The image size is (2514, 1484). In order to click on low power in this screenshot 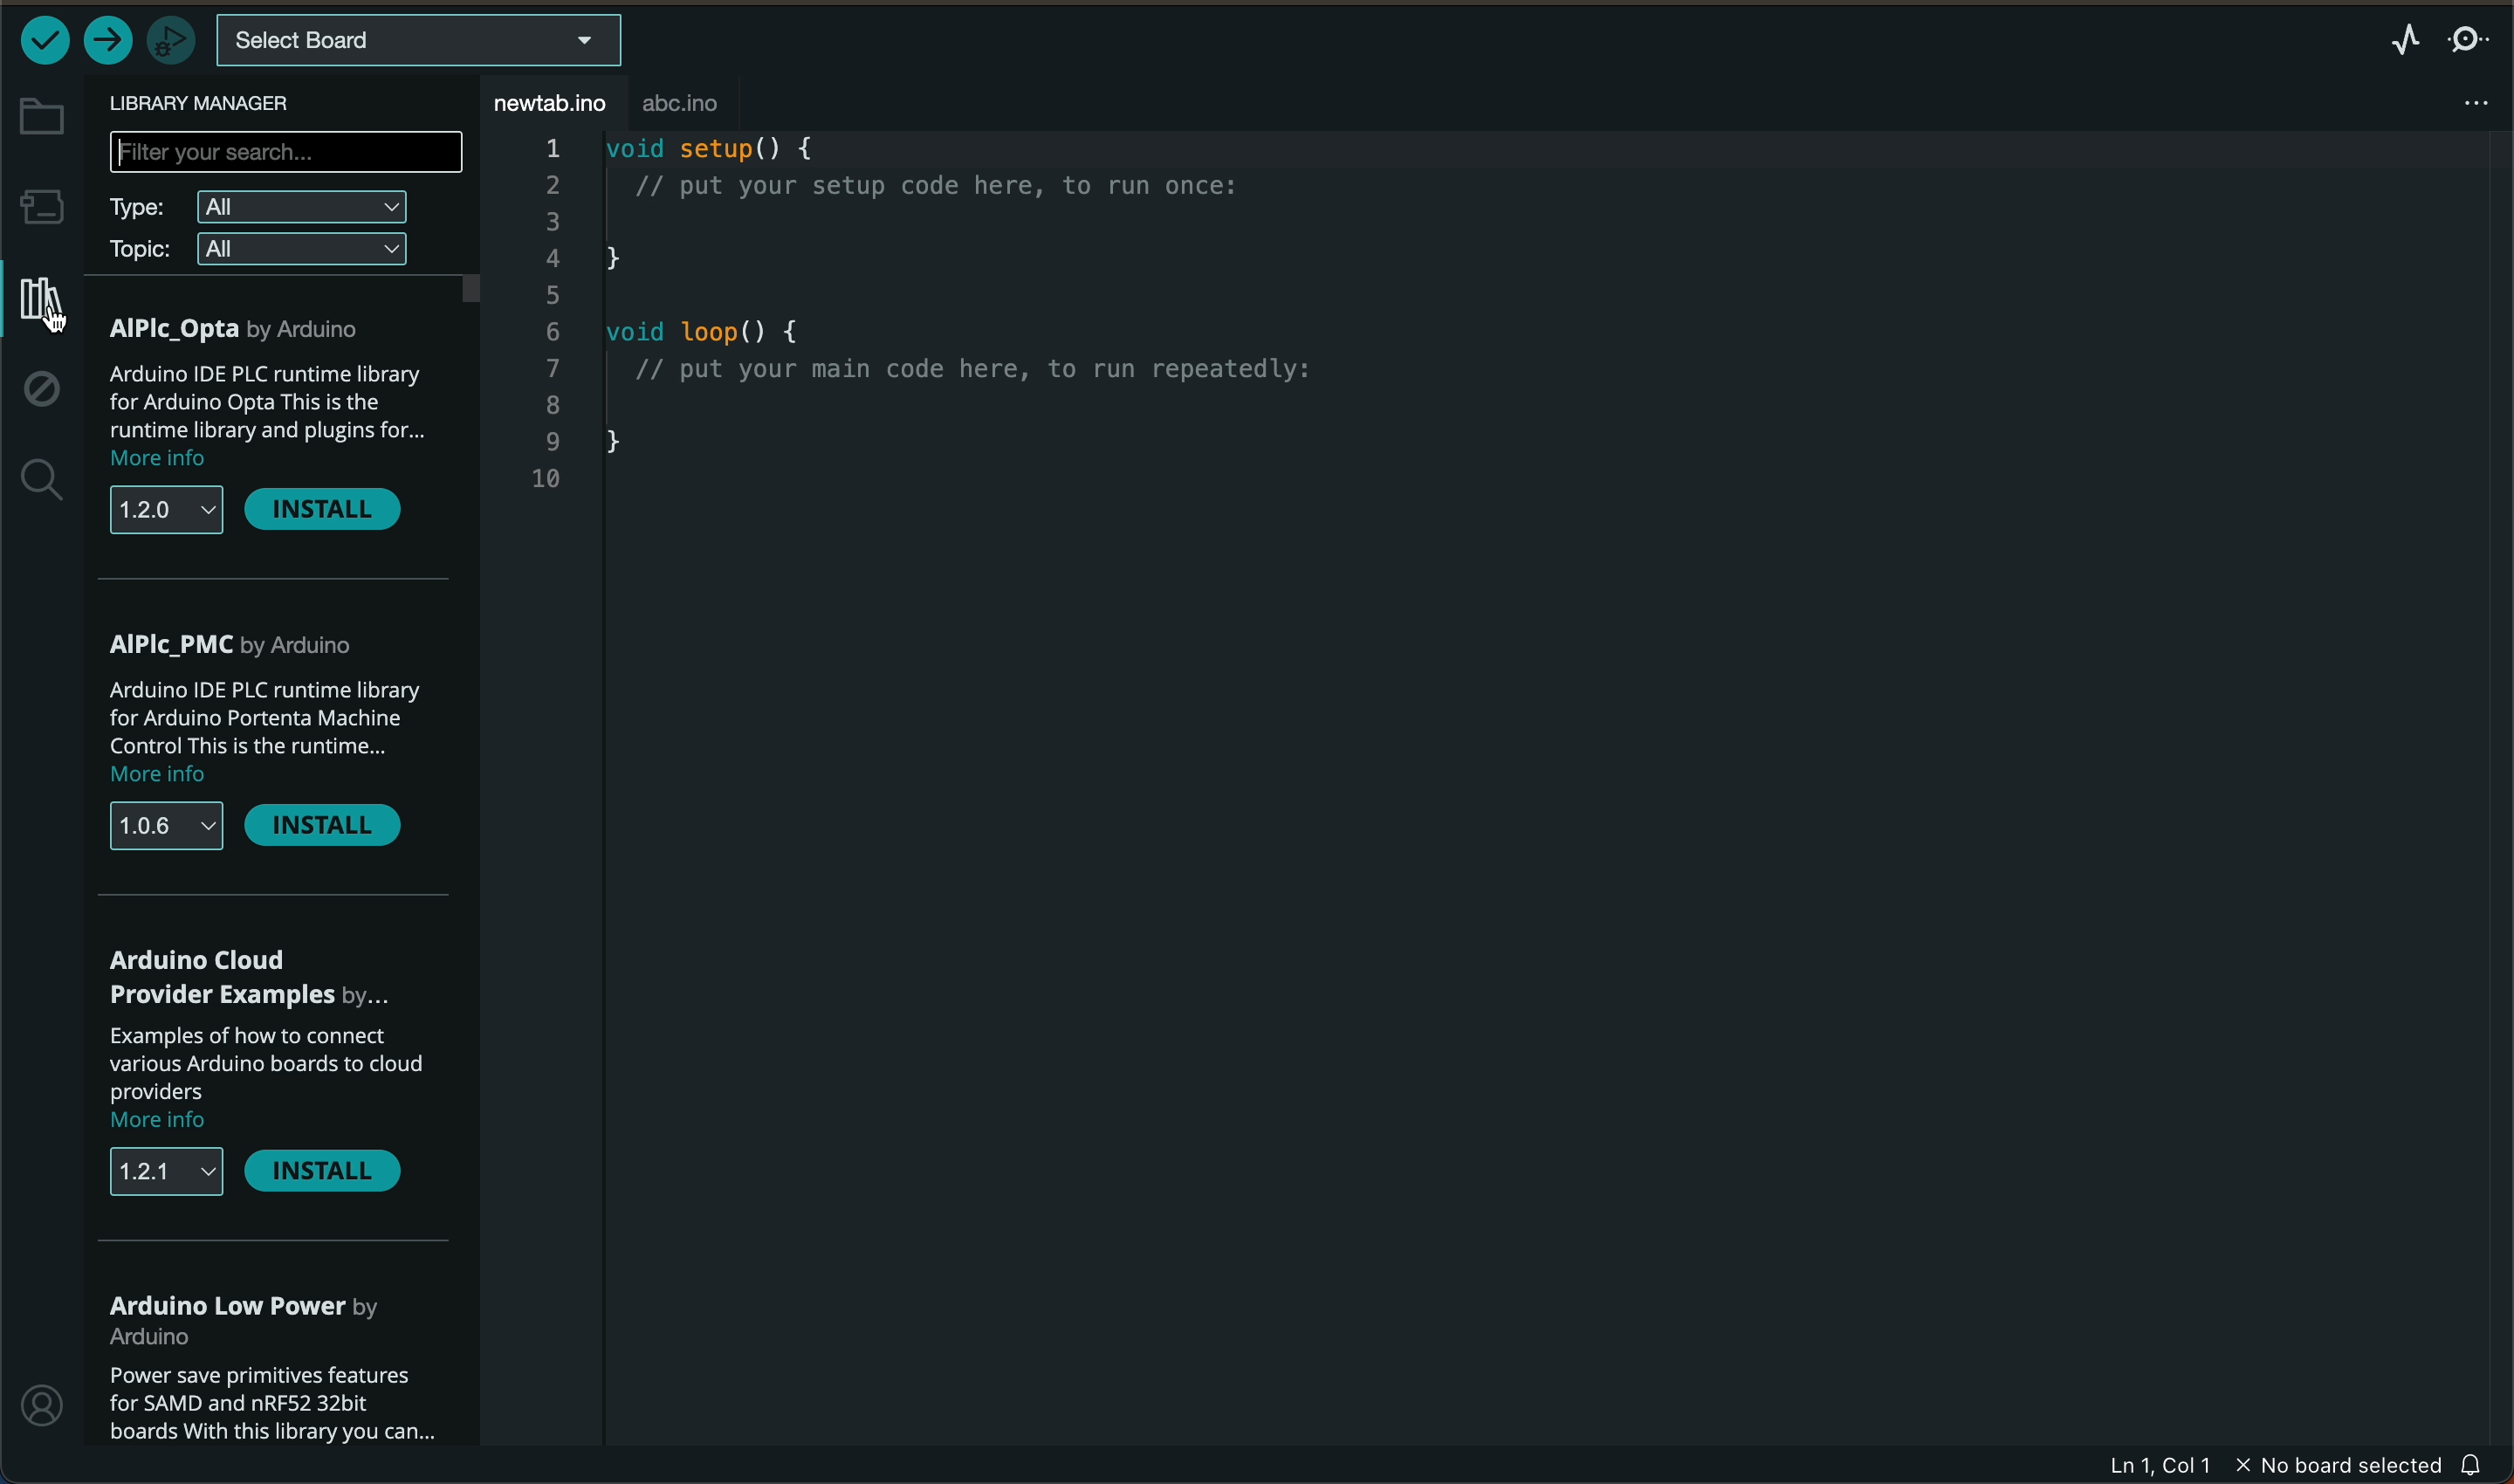, I will do `click(254, 1313)`.